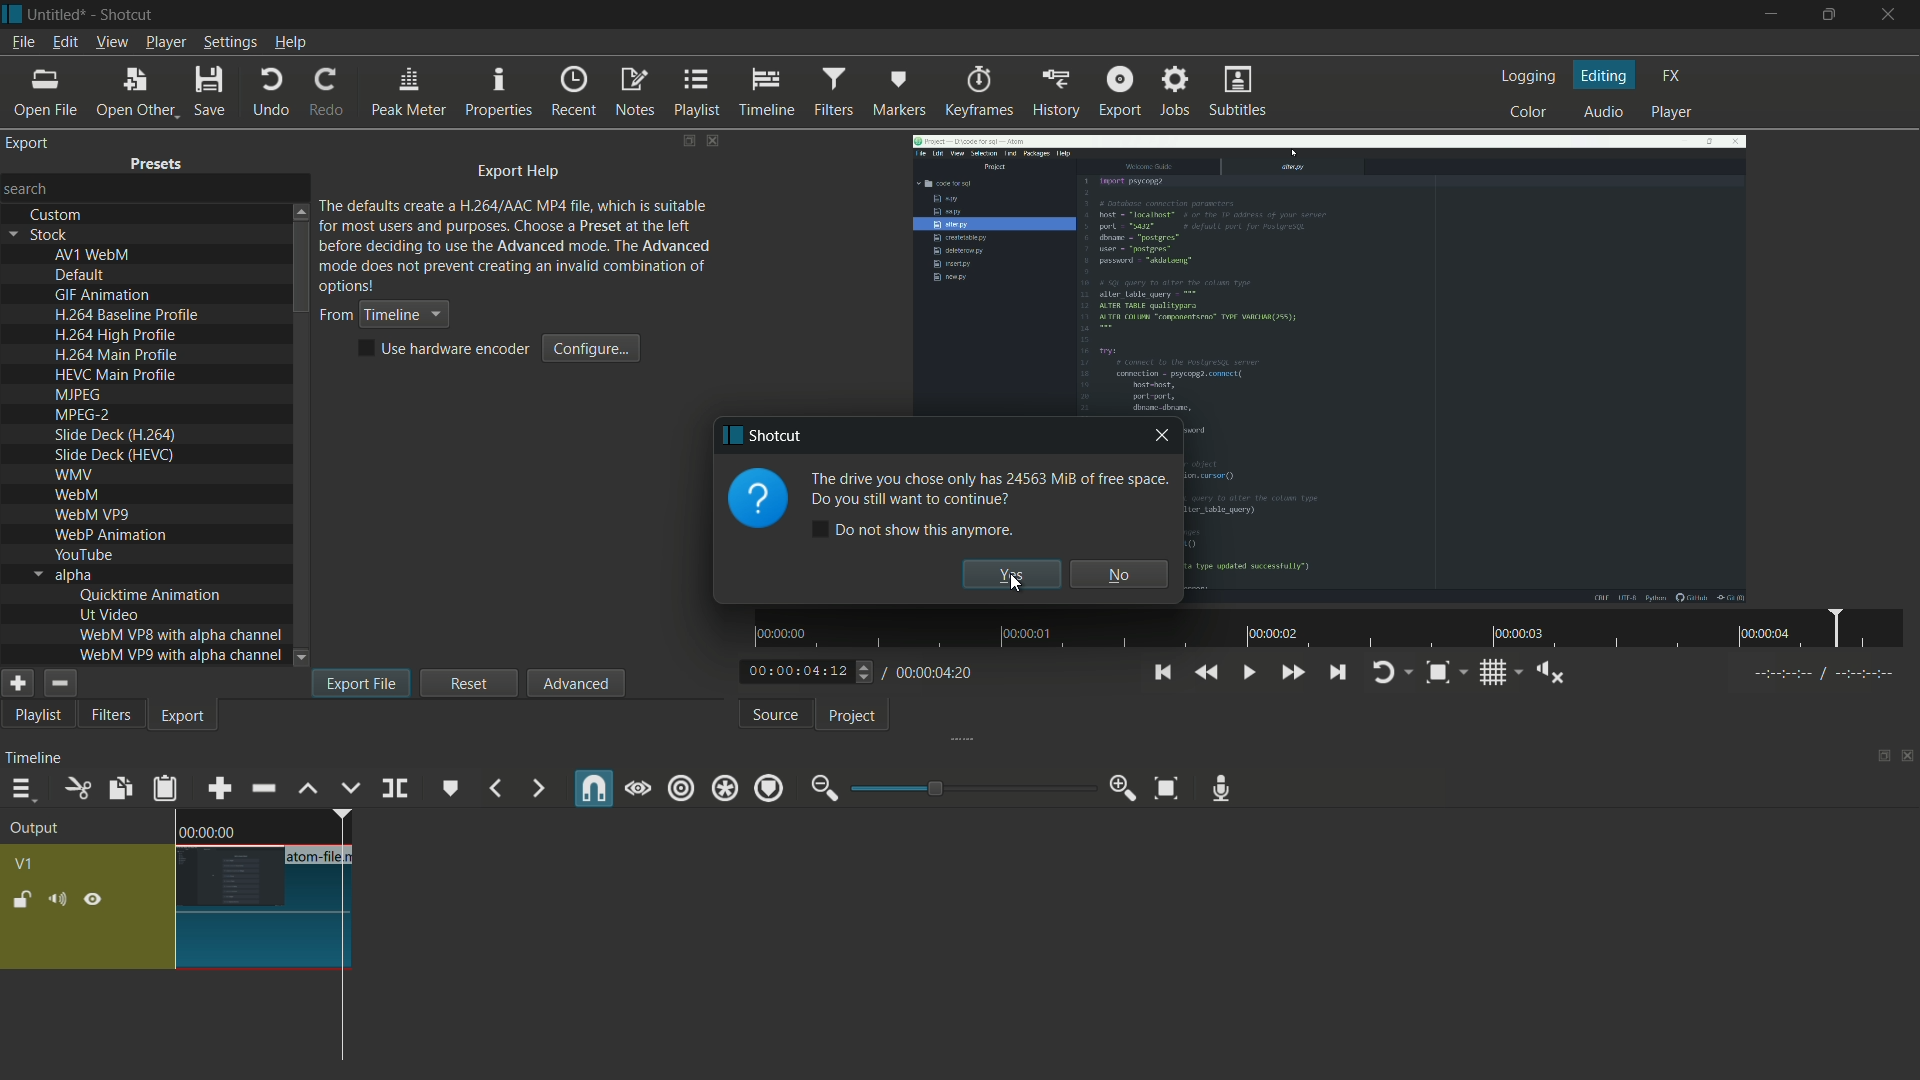 This screenshot has width=1920, height=1080. I want to click on configure, so click(593, 348).